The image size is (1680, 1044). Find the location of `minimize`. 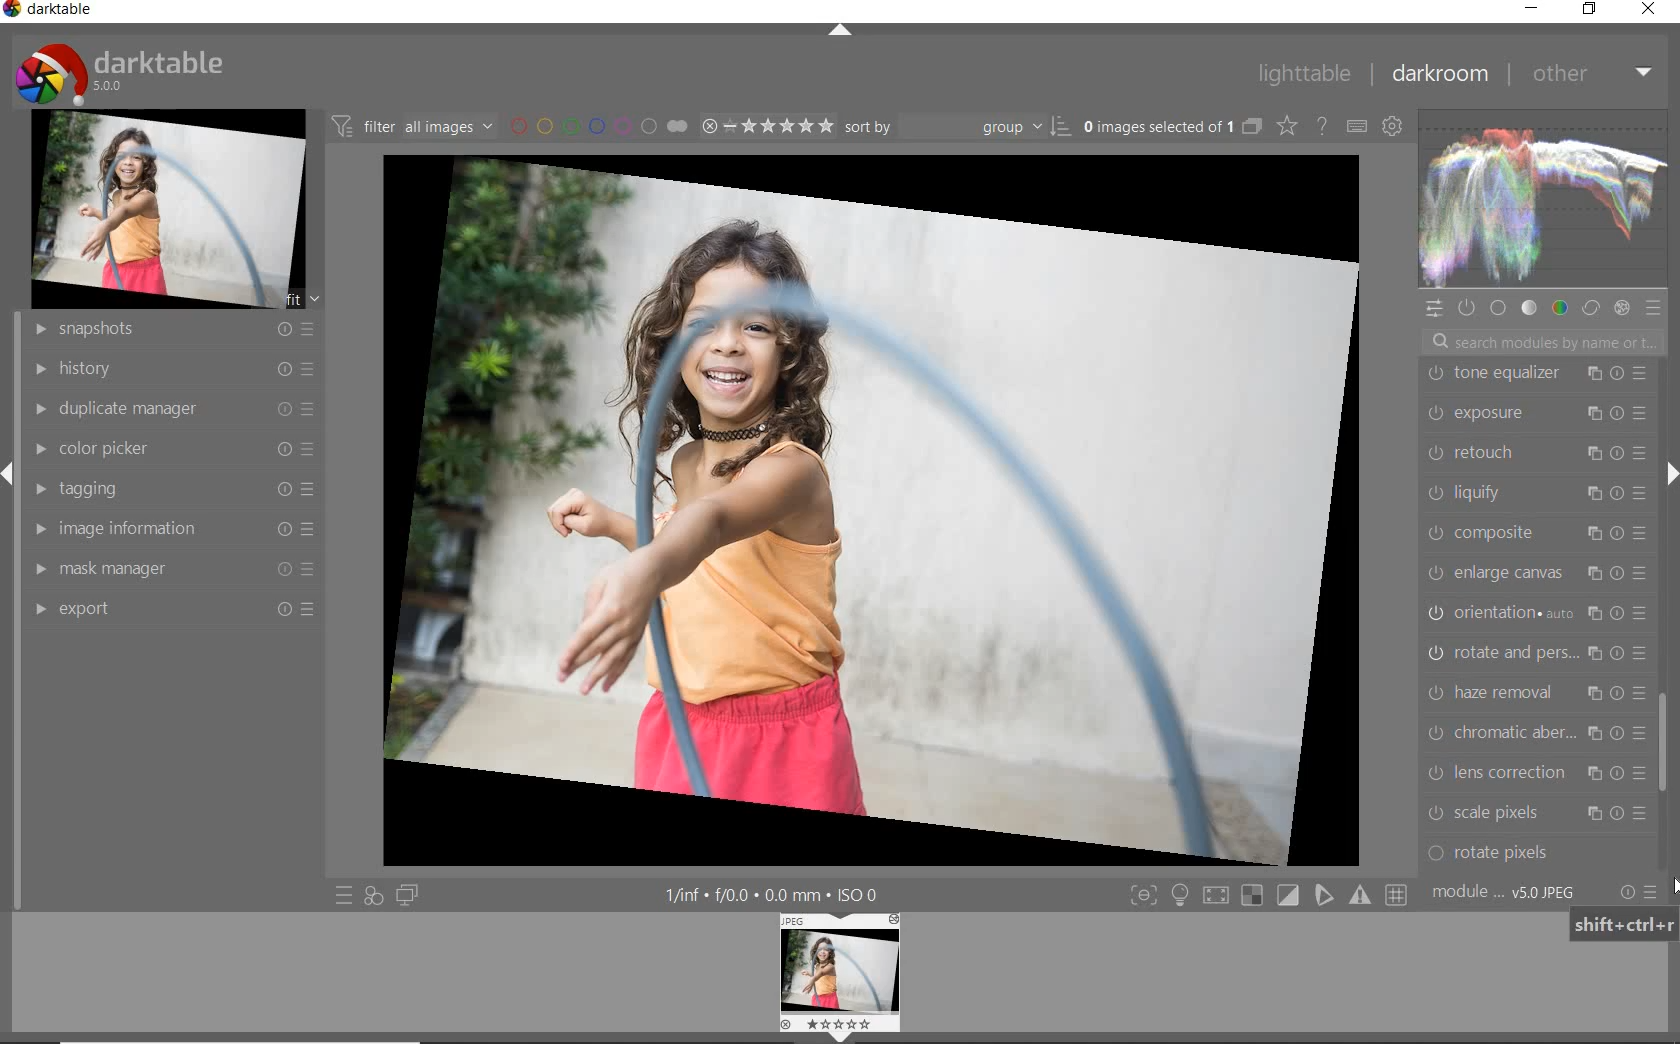

minimize is located at coordinates (1530, 9).